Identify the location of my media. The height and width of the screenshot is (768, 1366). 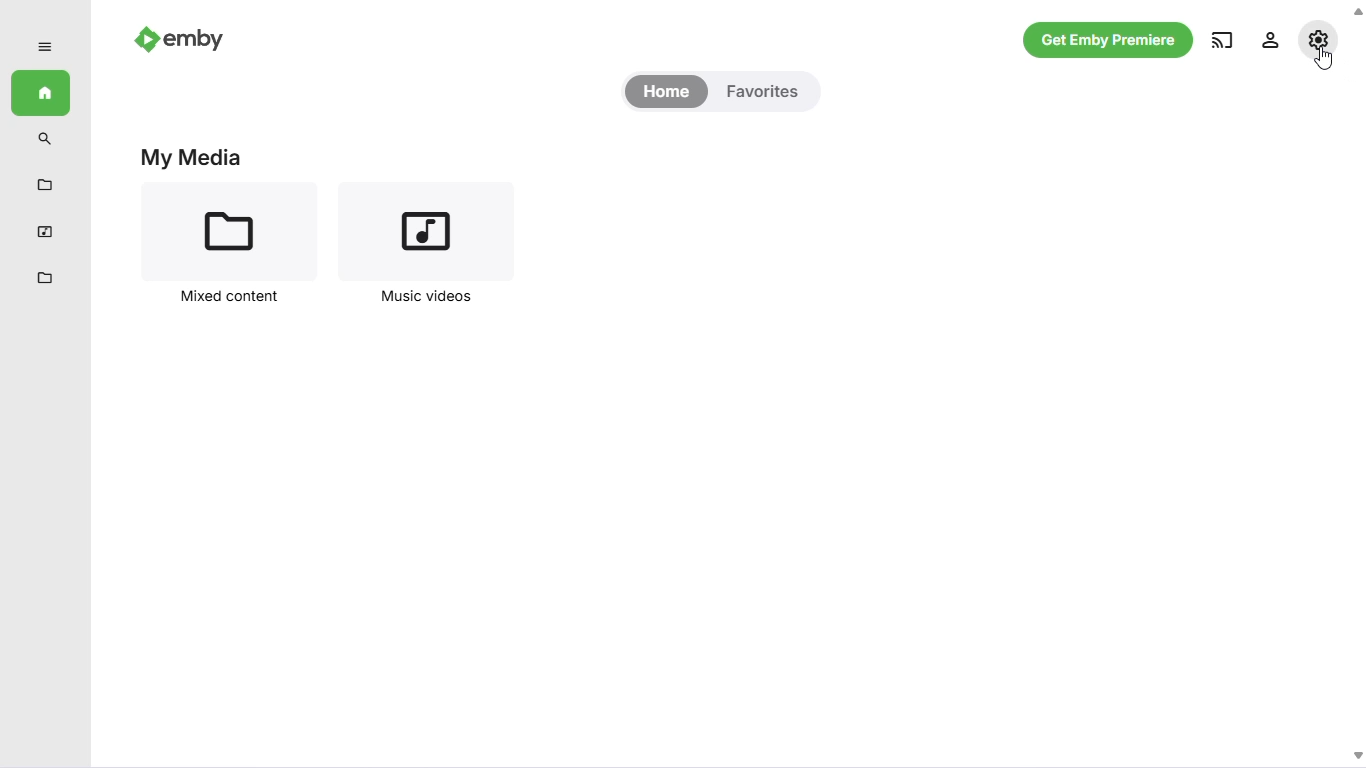
(191, 157).